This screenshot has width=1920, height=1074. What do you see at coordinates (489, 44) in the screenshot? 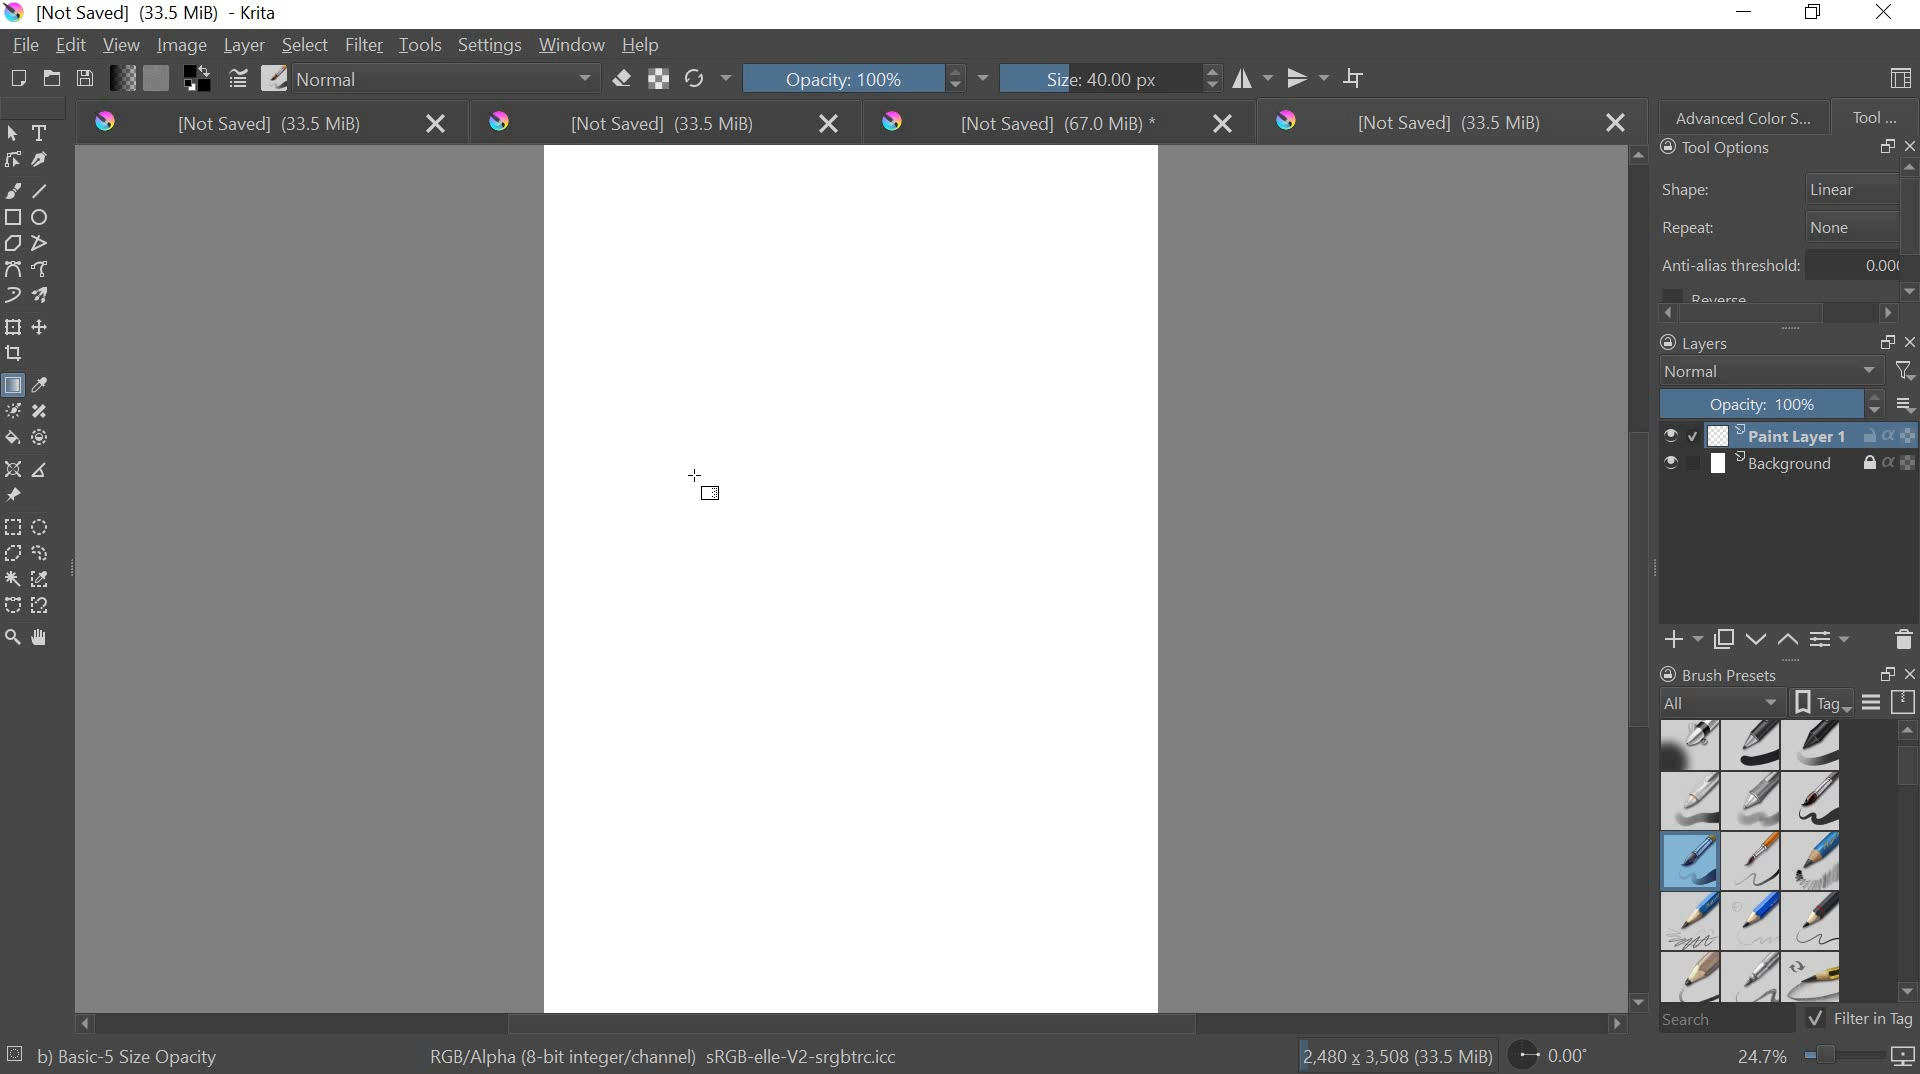
I see `SETTINGS` at bounding box center [489, 44].